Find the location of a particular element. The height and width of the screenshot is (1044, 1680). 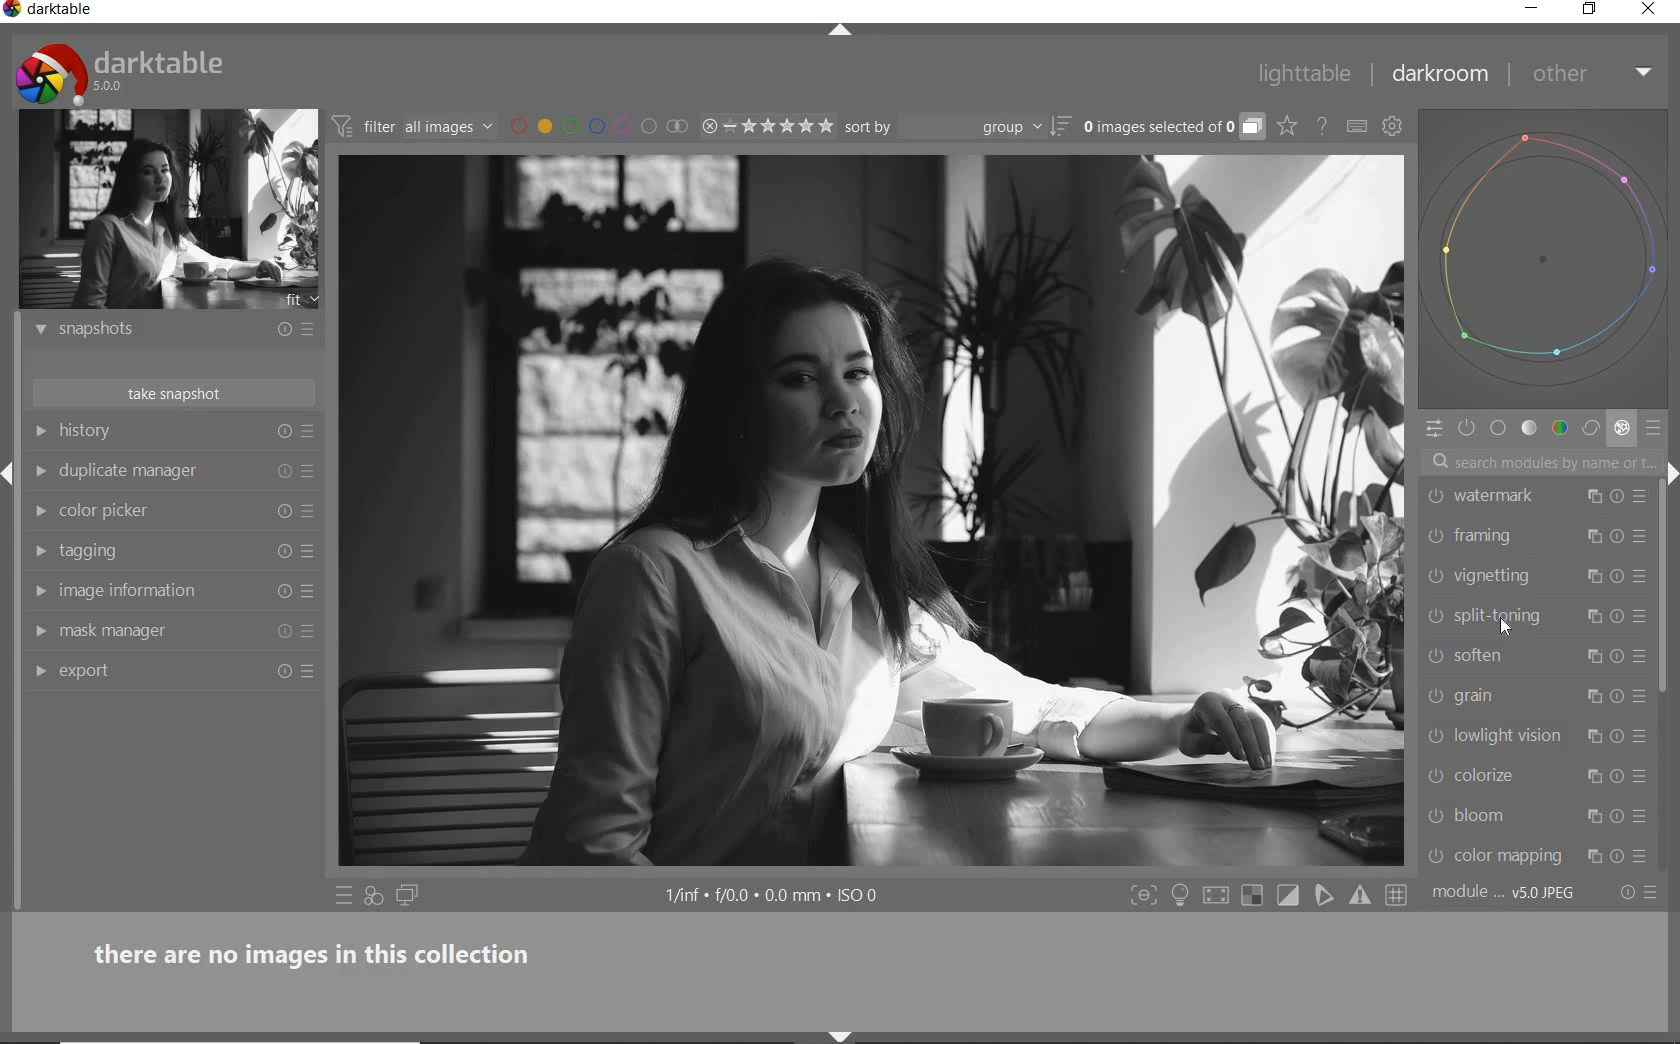

multiple instance actions is located at coordinates (1589, 779).